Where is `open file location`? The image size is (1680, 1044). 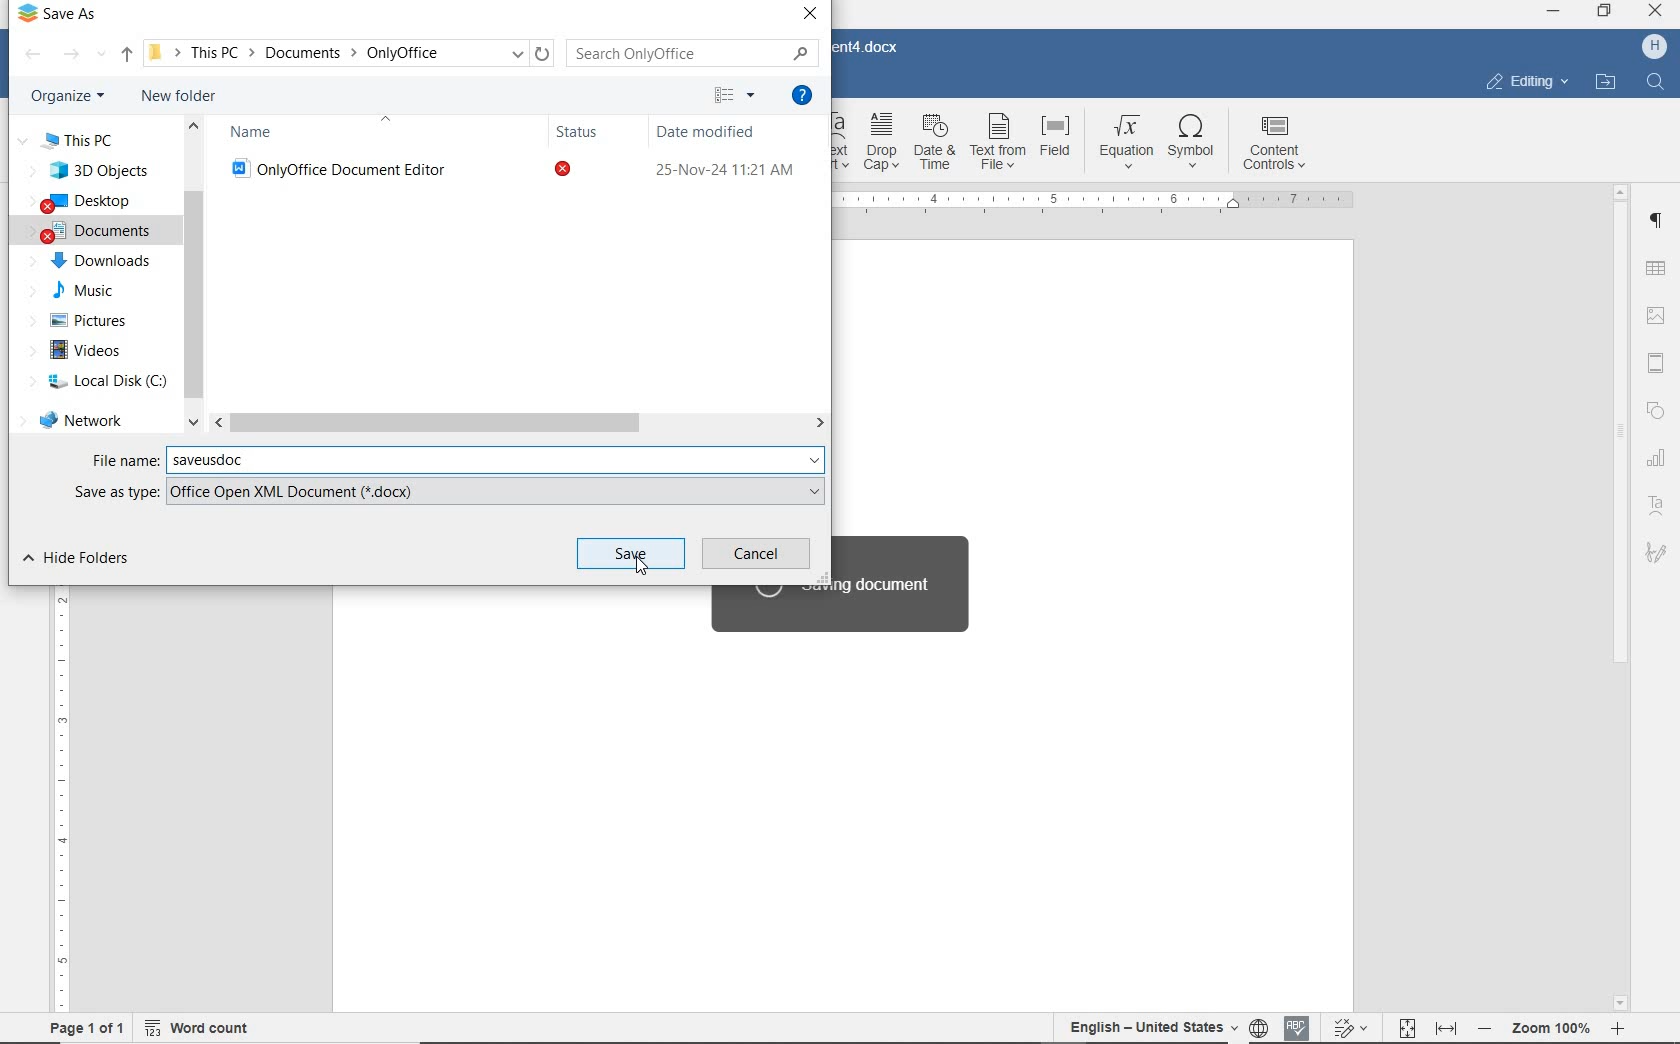
open file location is located at coordinates (1607, 84).